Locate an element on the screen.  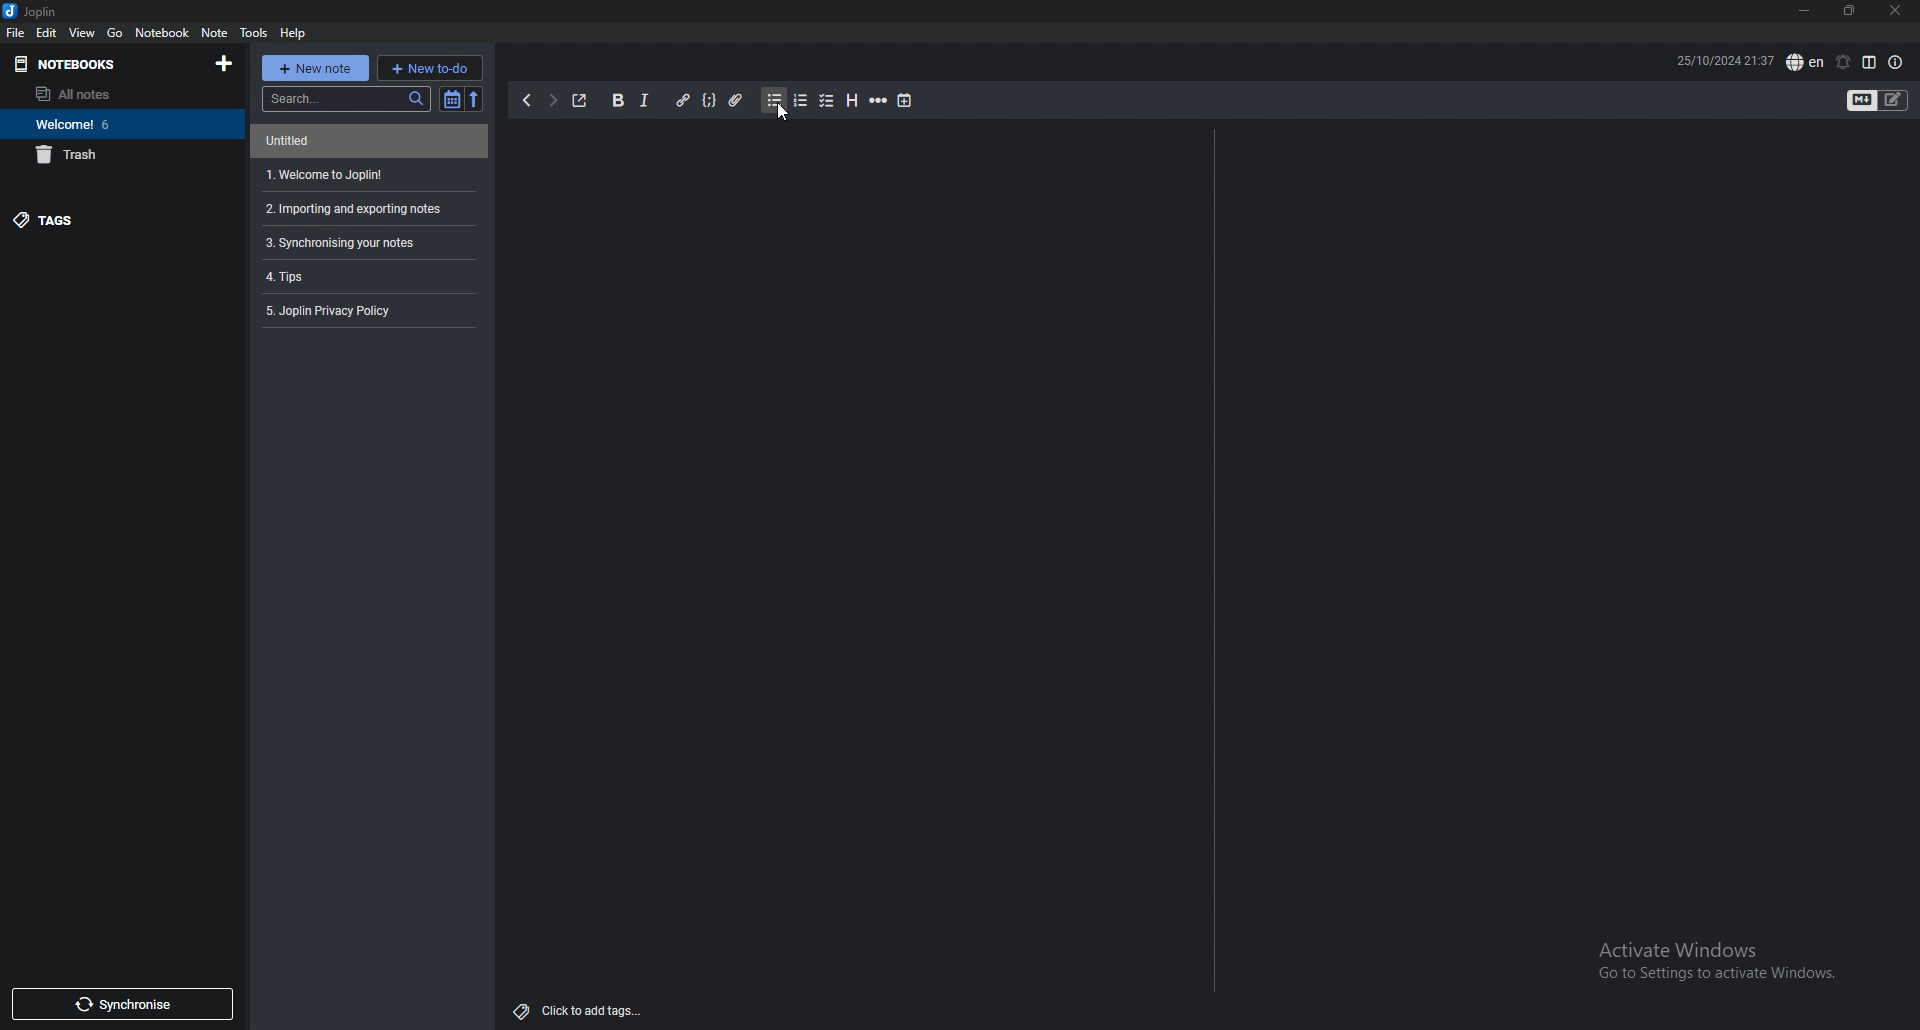
View is located at coordinates (80, 31).